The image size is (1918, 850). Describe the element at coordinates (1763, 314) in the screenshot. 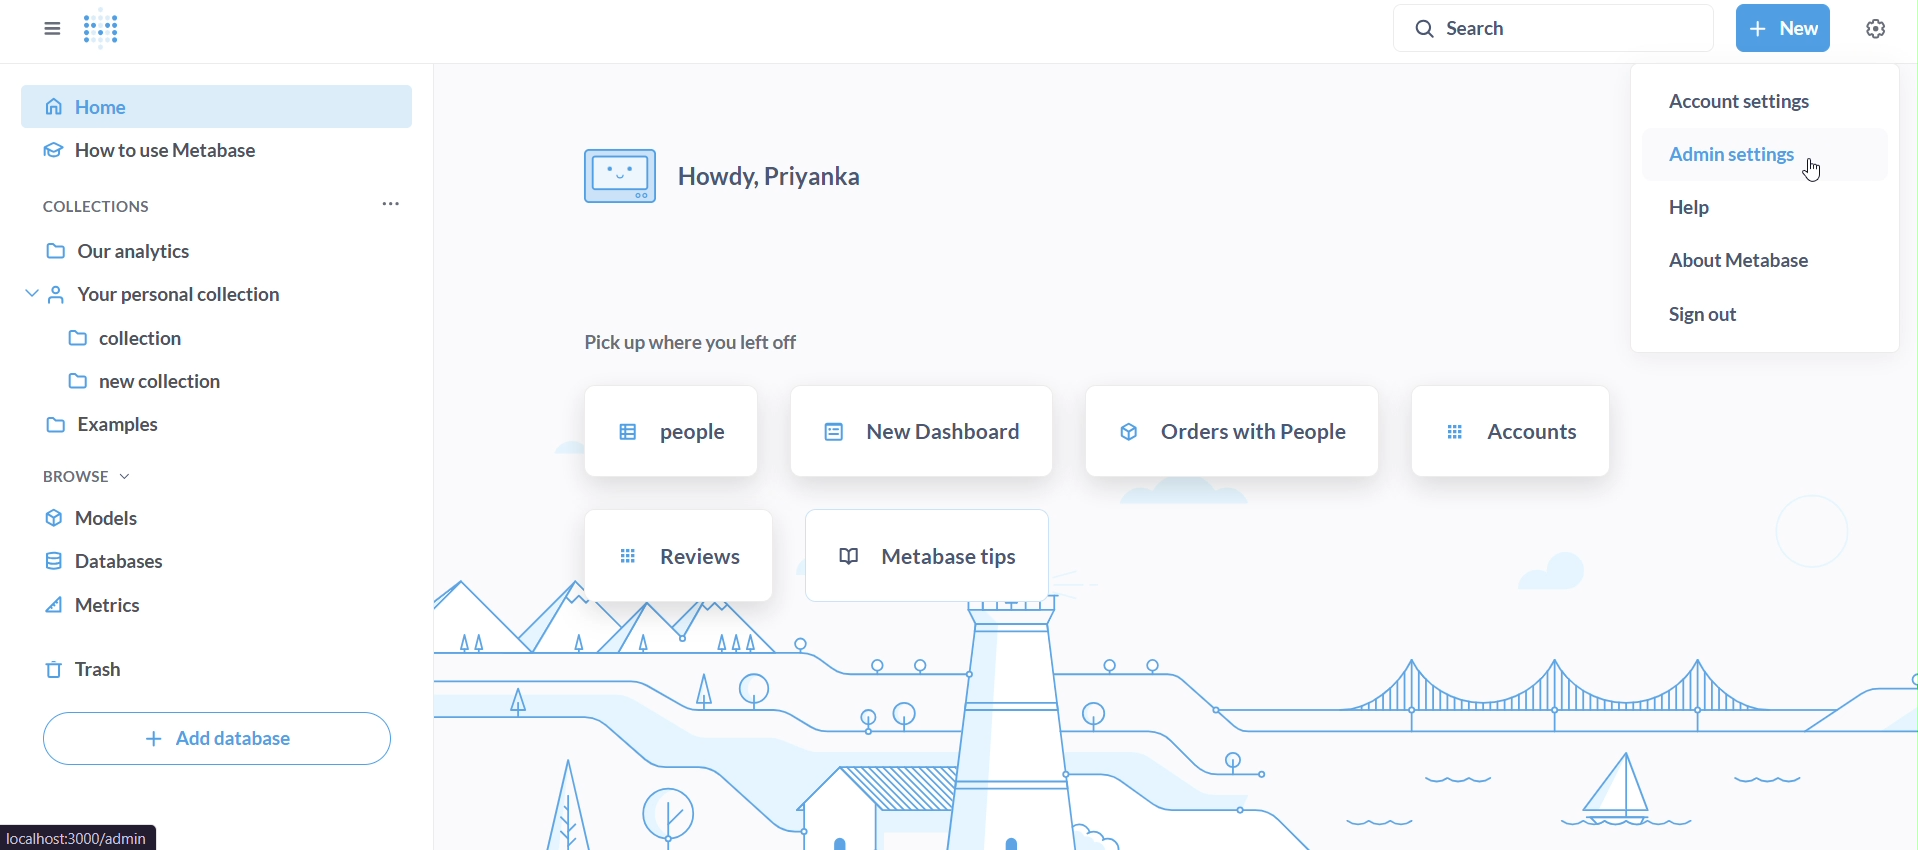

I see `Sign out` at that location.